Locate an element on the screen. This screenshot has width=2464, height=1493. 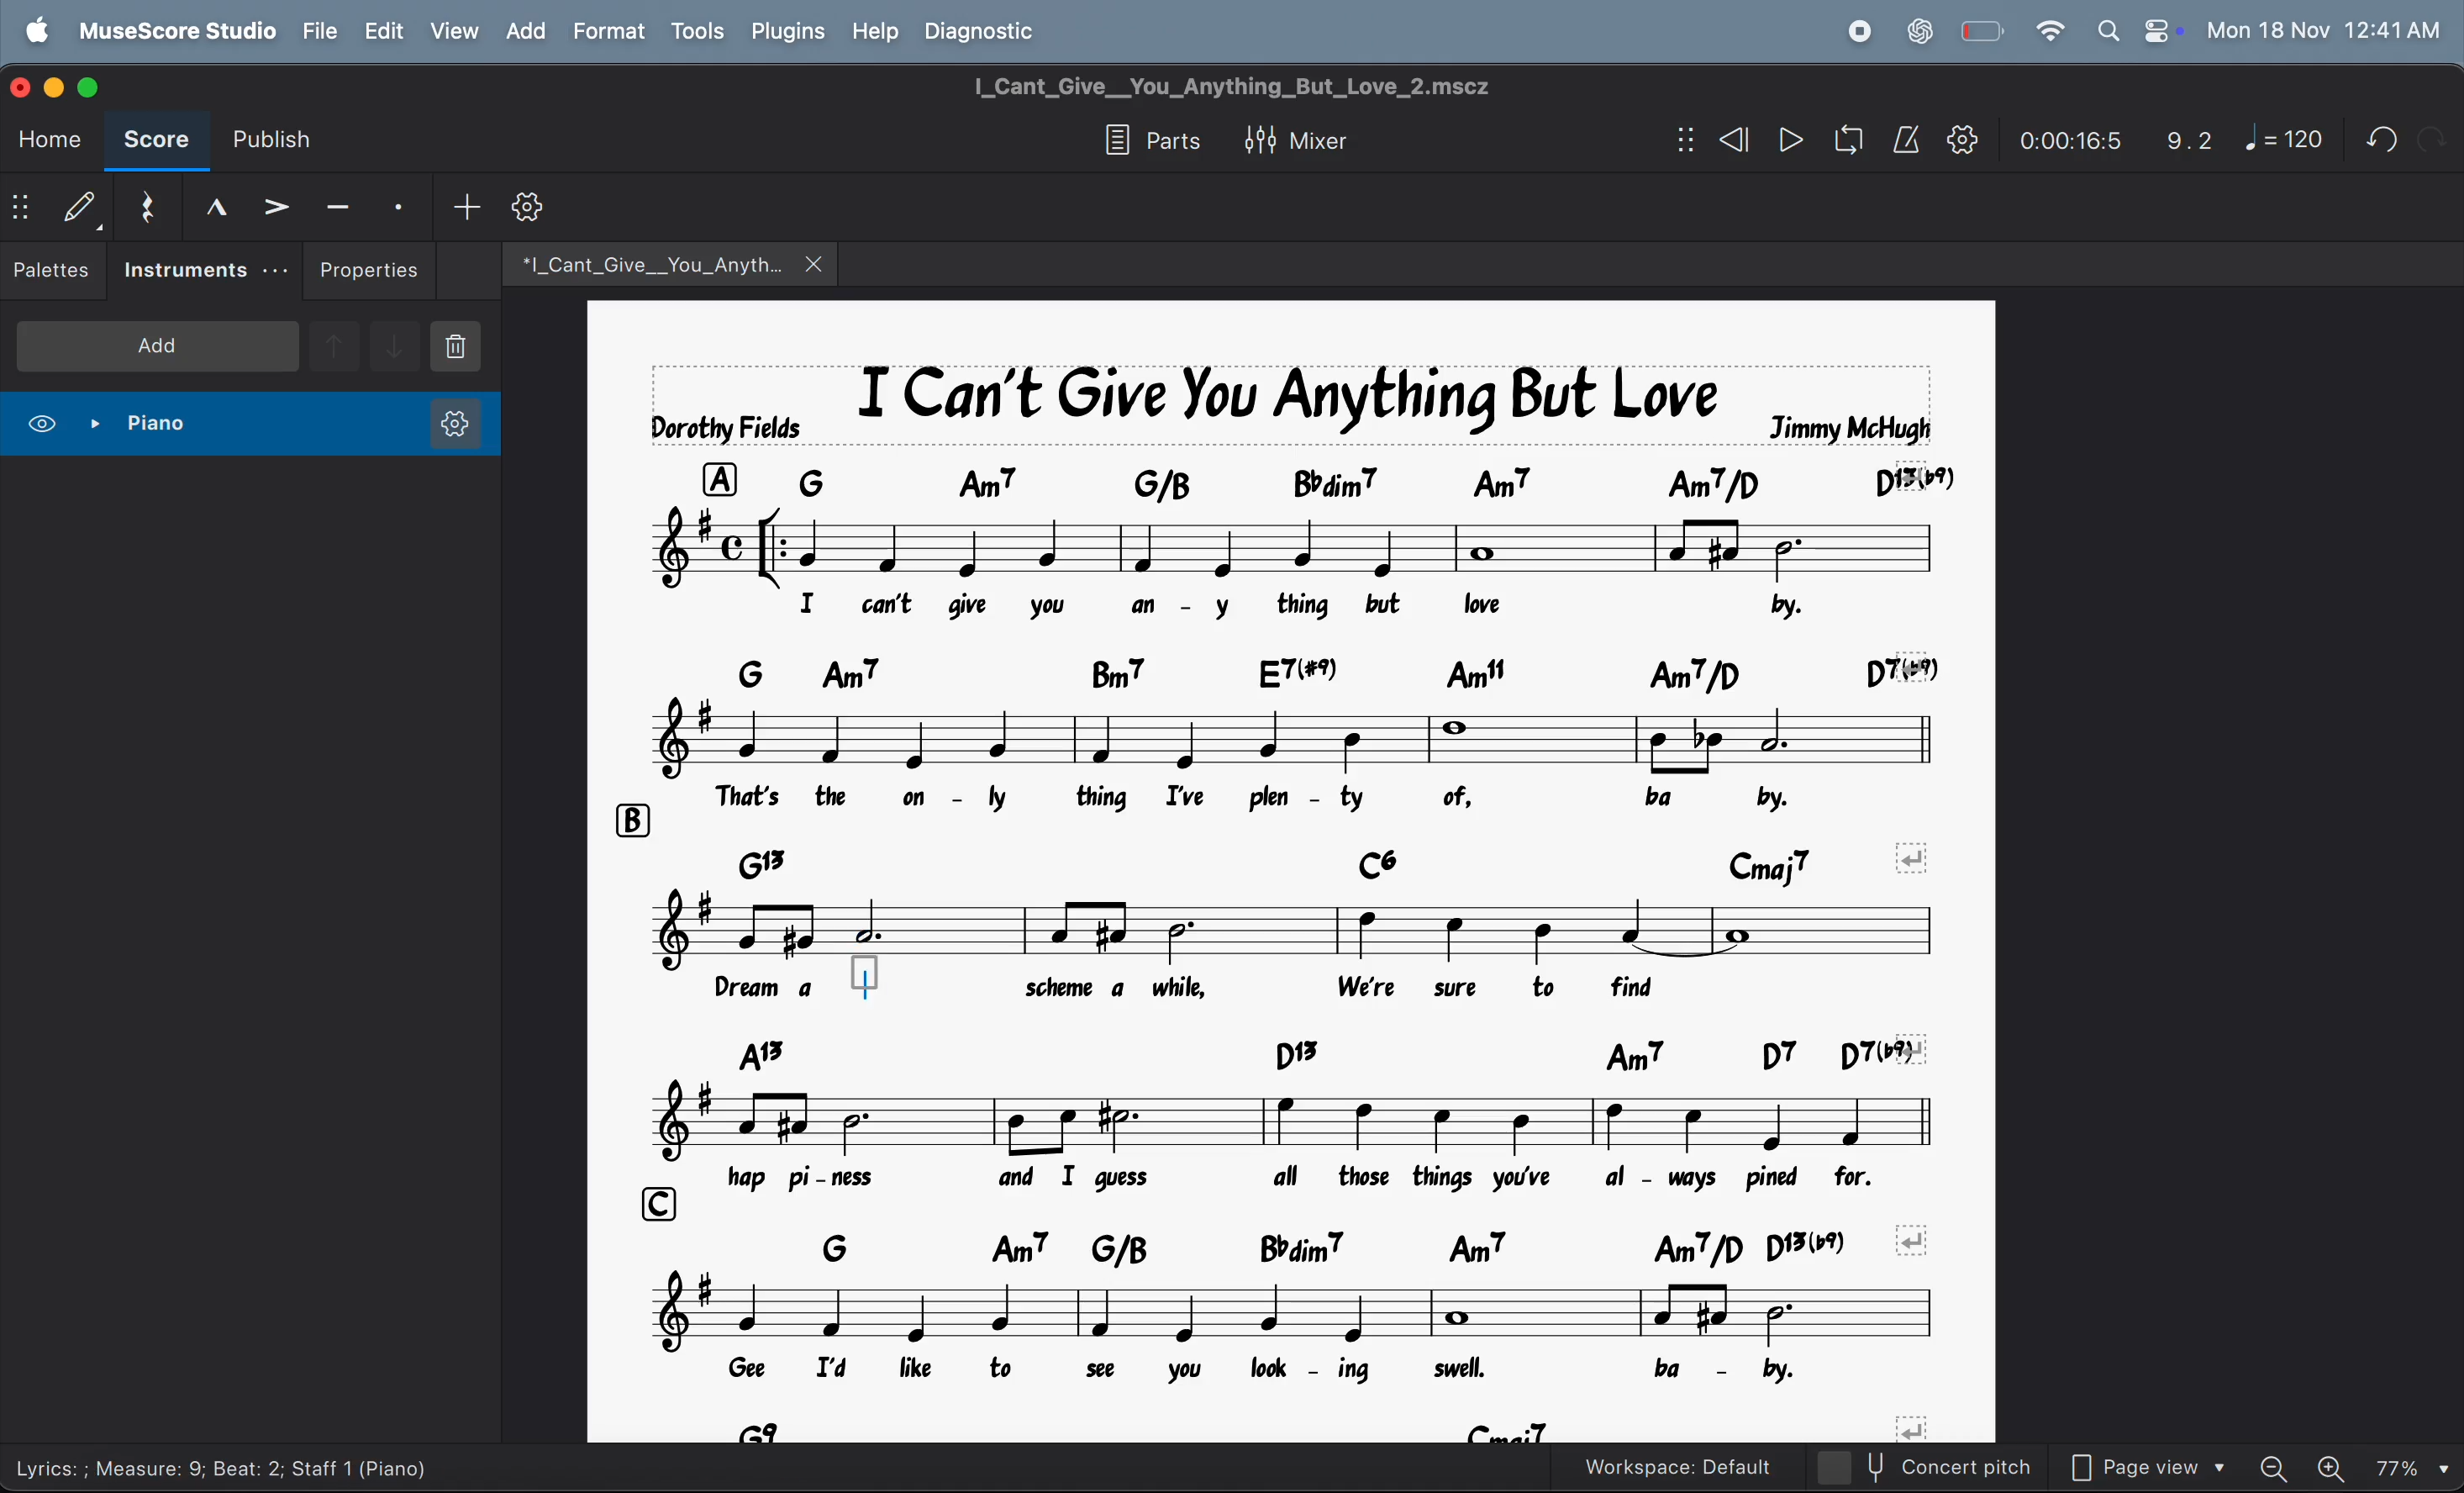
minimize is located at coordinates (58, 86).